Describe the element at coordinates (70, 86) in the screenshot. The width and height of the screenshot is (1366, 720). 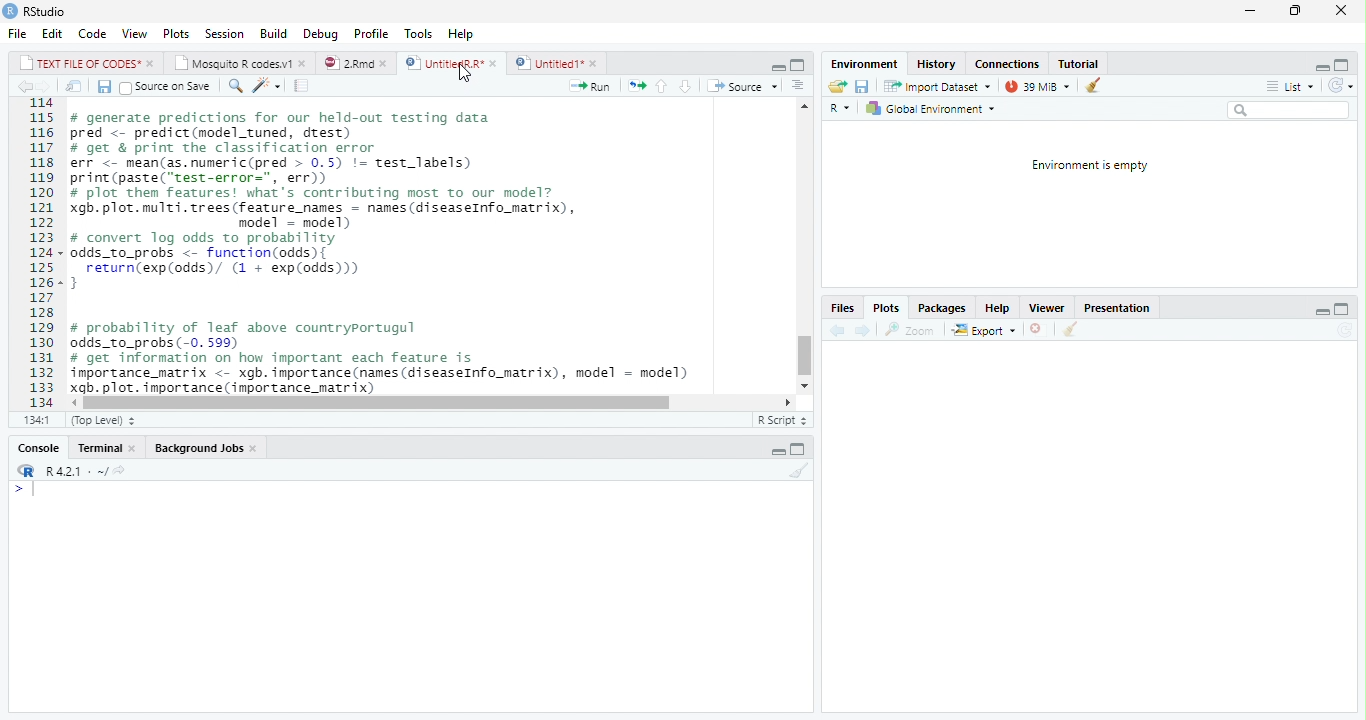
I see `Show in new window` at that location.